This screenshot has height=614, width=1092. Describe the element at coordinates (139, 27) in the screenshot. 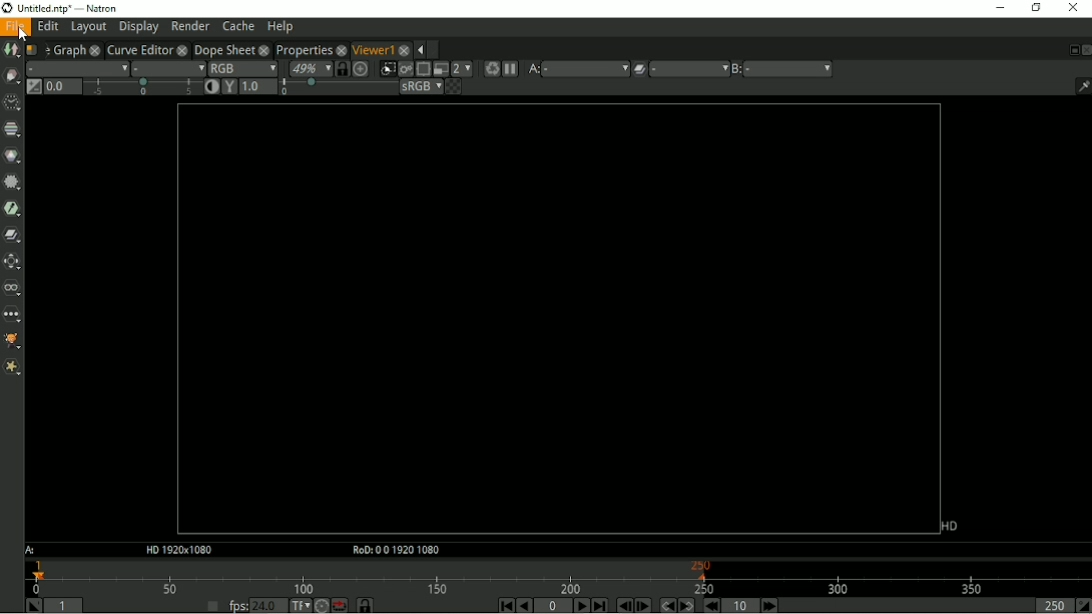

I see `Display` at that location.